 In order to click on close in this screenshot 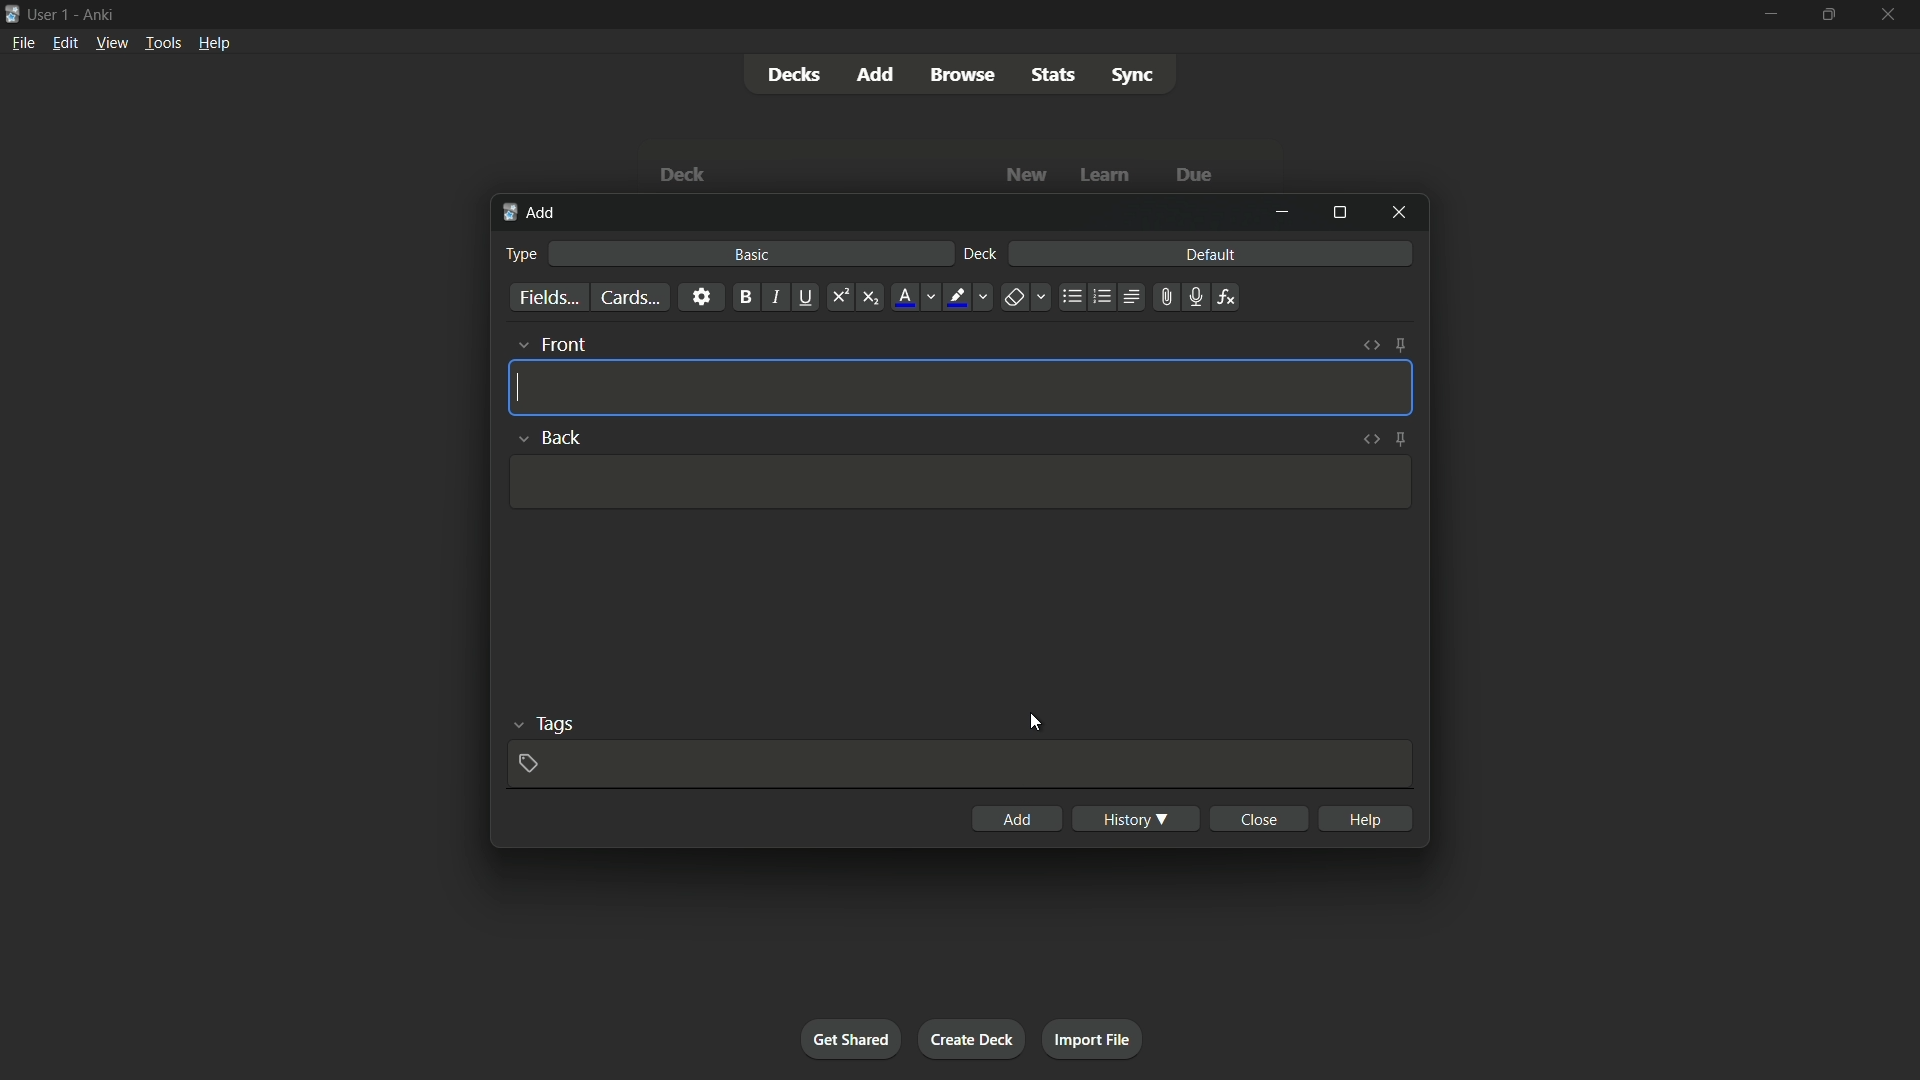, I will do `click(1262, 818)`.